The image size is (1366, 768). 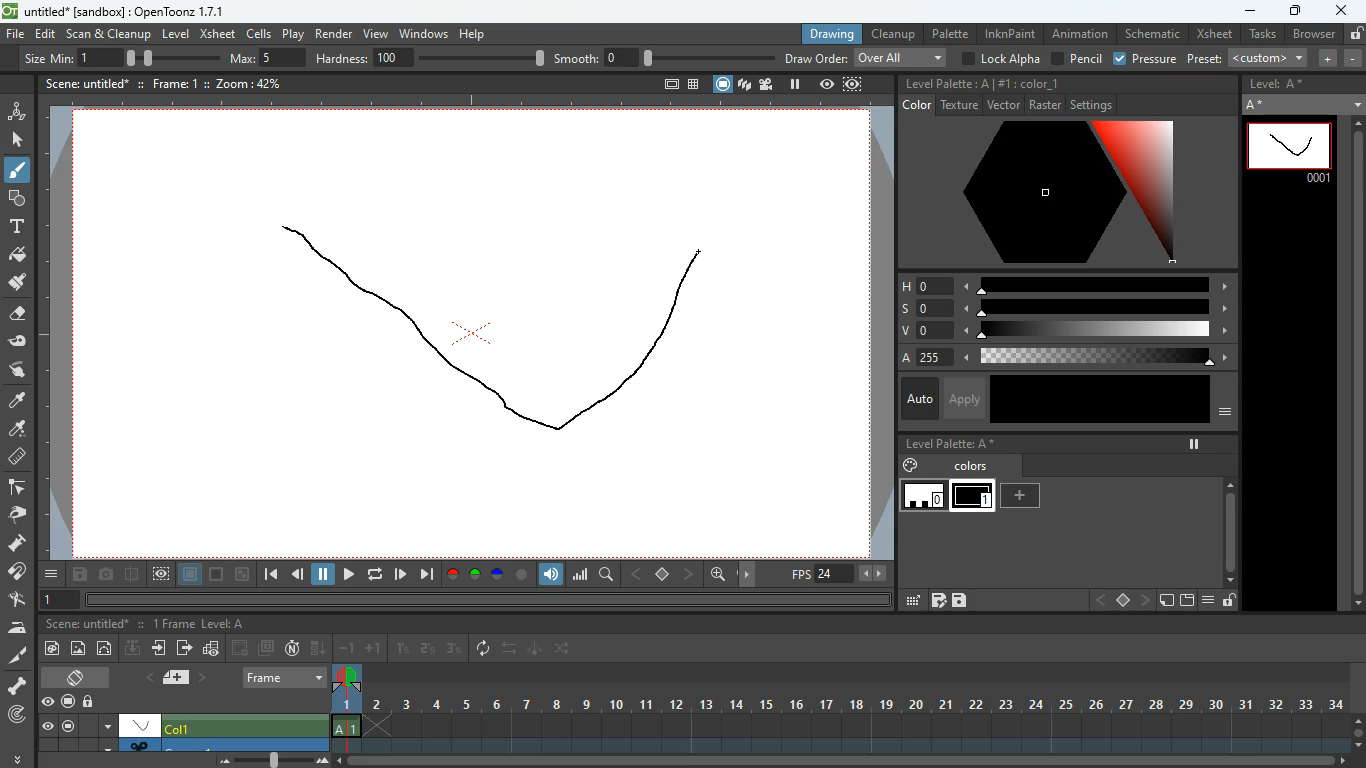 I want to click on color, so click(x=1048, y=193).